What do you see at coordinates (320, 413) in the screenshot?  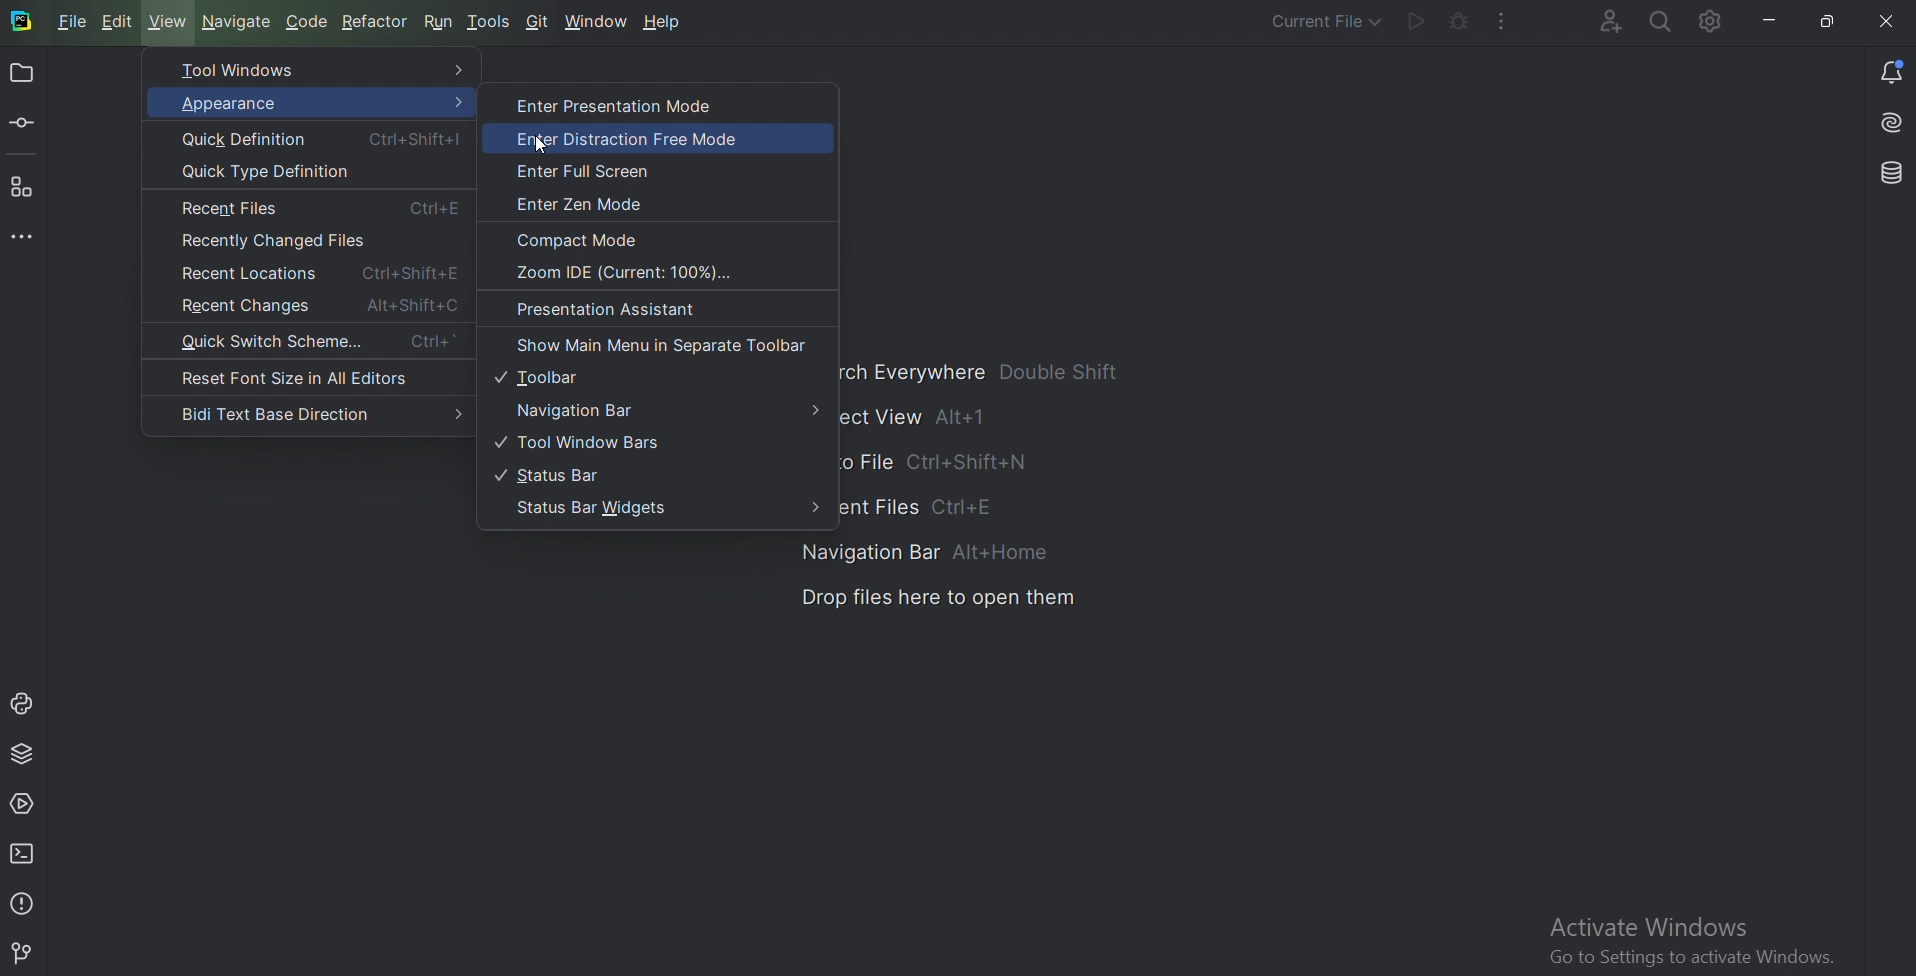 I see `Bidi text base direction` at bounding box center [320, 413].